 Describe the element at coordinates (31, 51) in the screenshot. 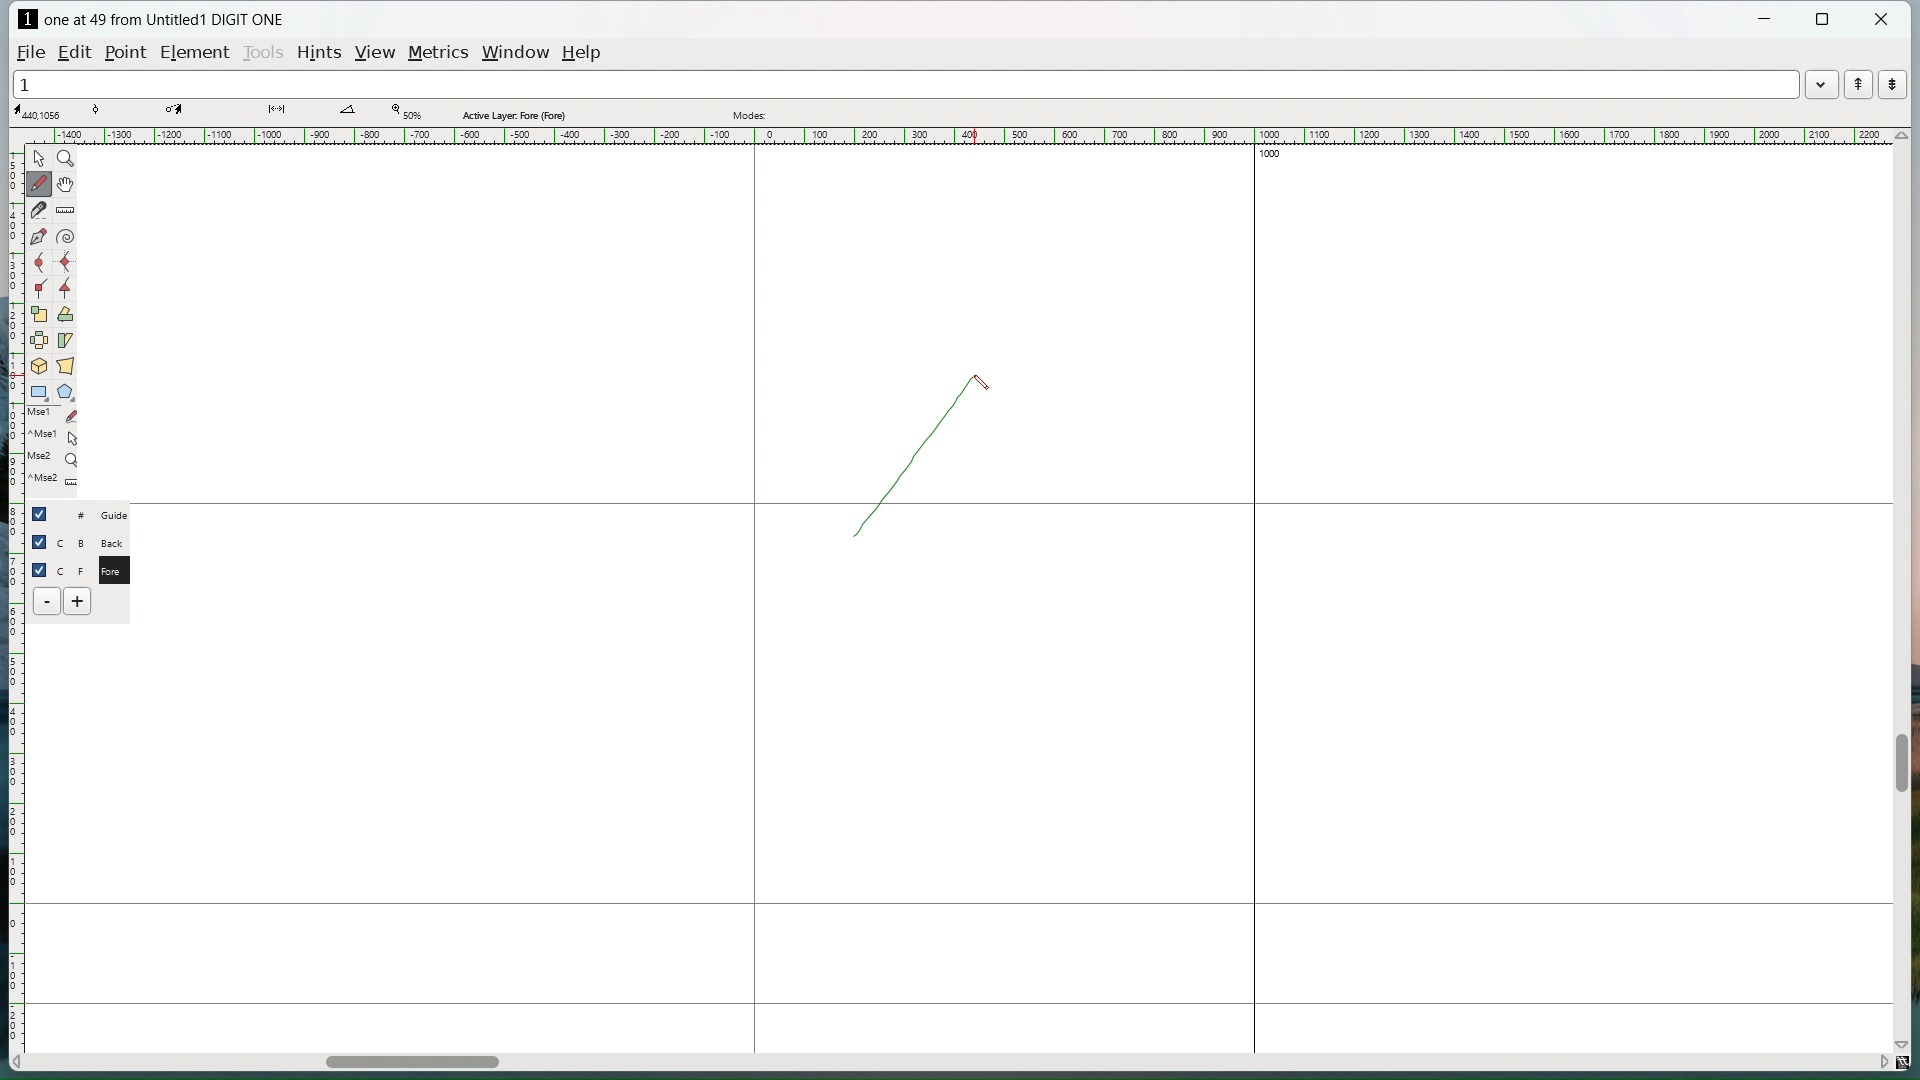

I see `file` at that location.